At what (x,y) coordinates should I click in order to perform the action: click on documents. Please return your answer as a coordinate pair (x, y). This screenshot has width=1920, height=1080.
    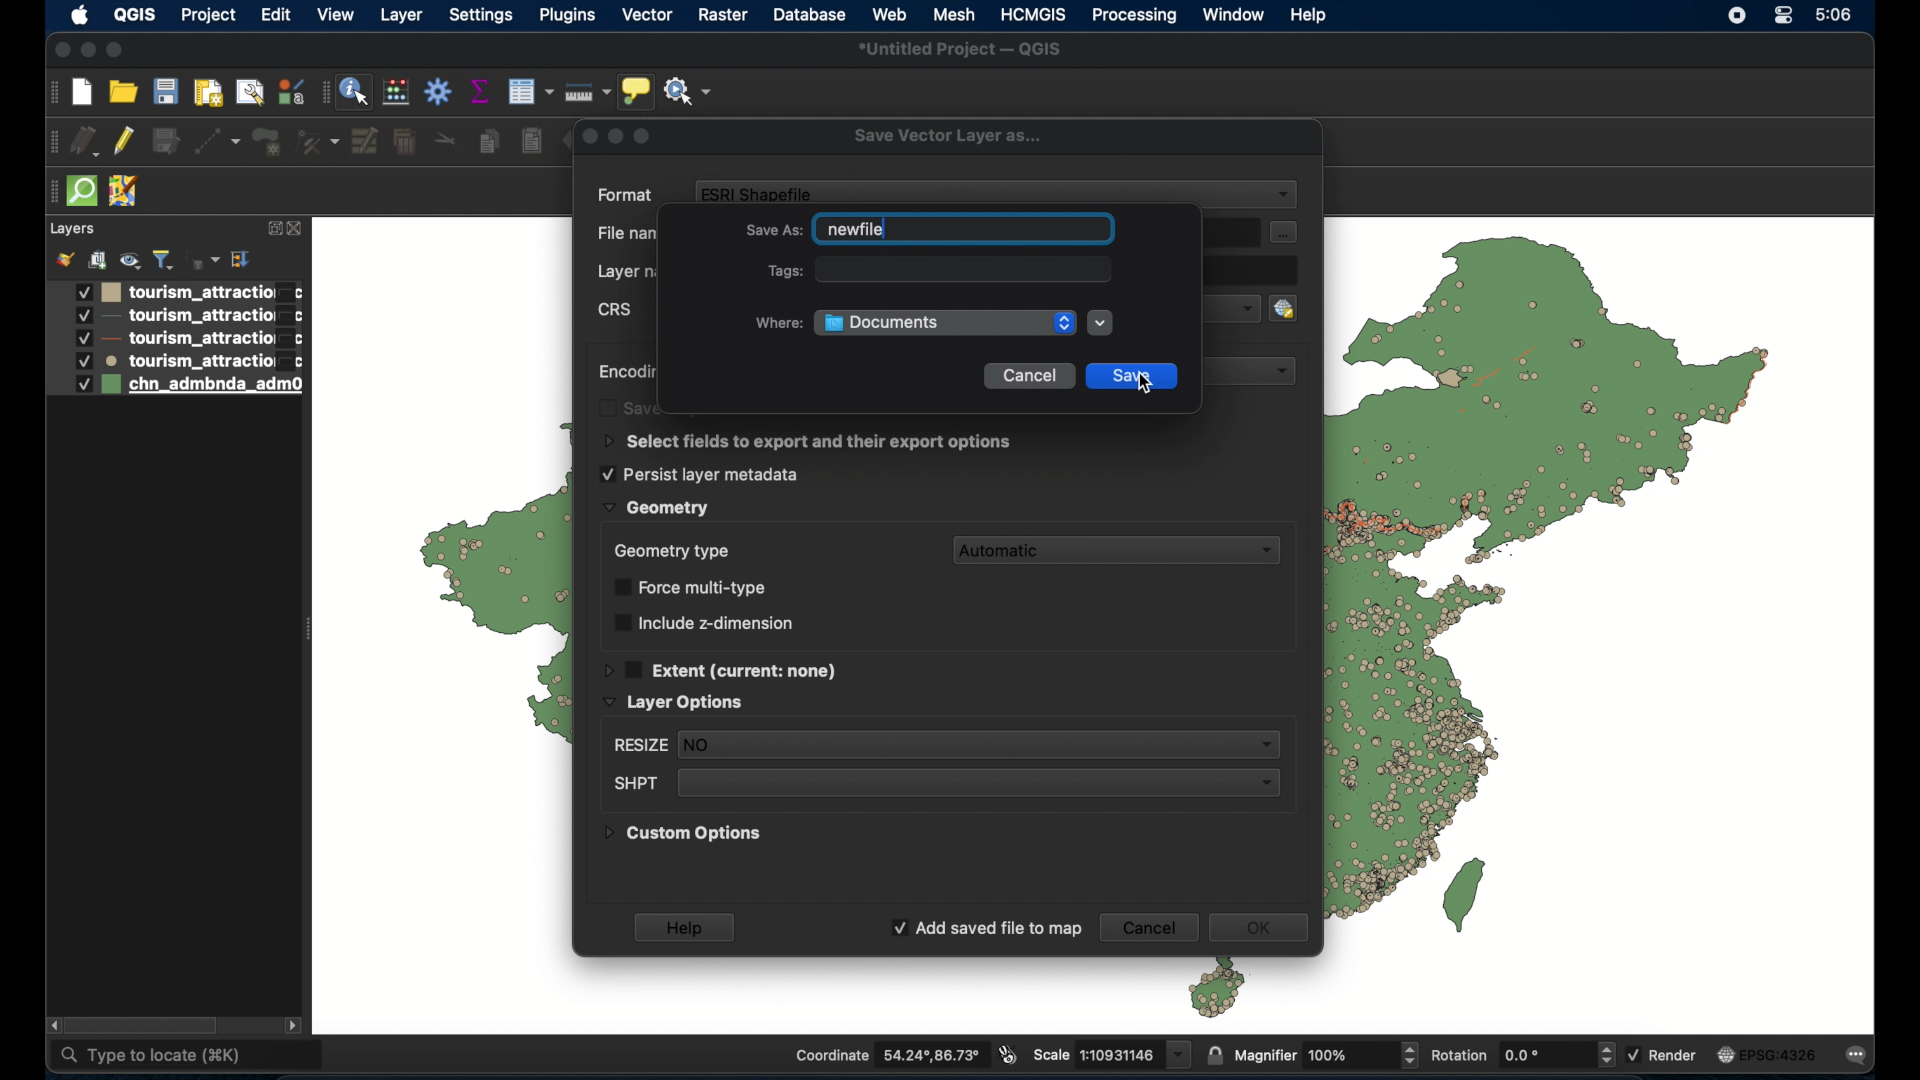
    Looking at the image, I should click on (944, 322).